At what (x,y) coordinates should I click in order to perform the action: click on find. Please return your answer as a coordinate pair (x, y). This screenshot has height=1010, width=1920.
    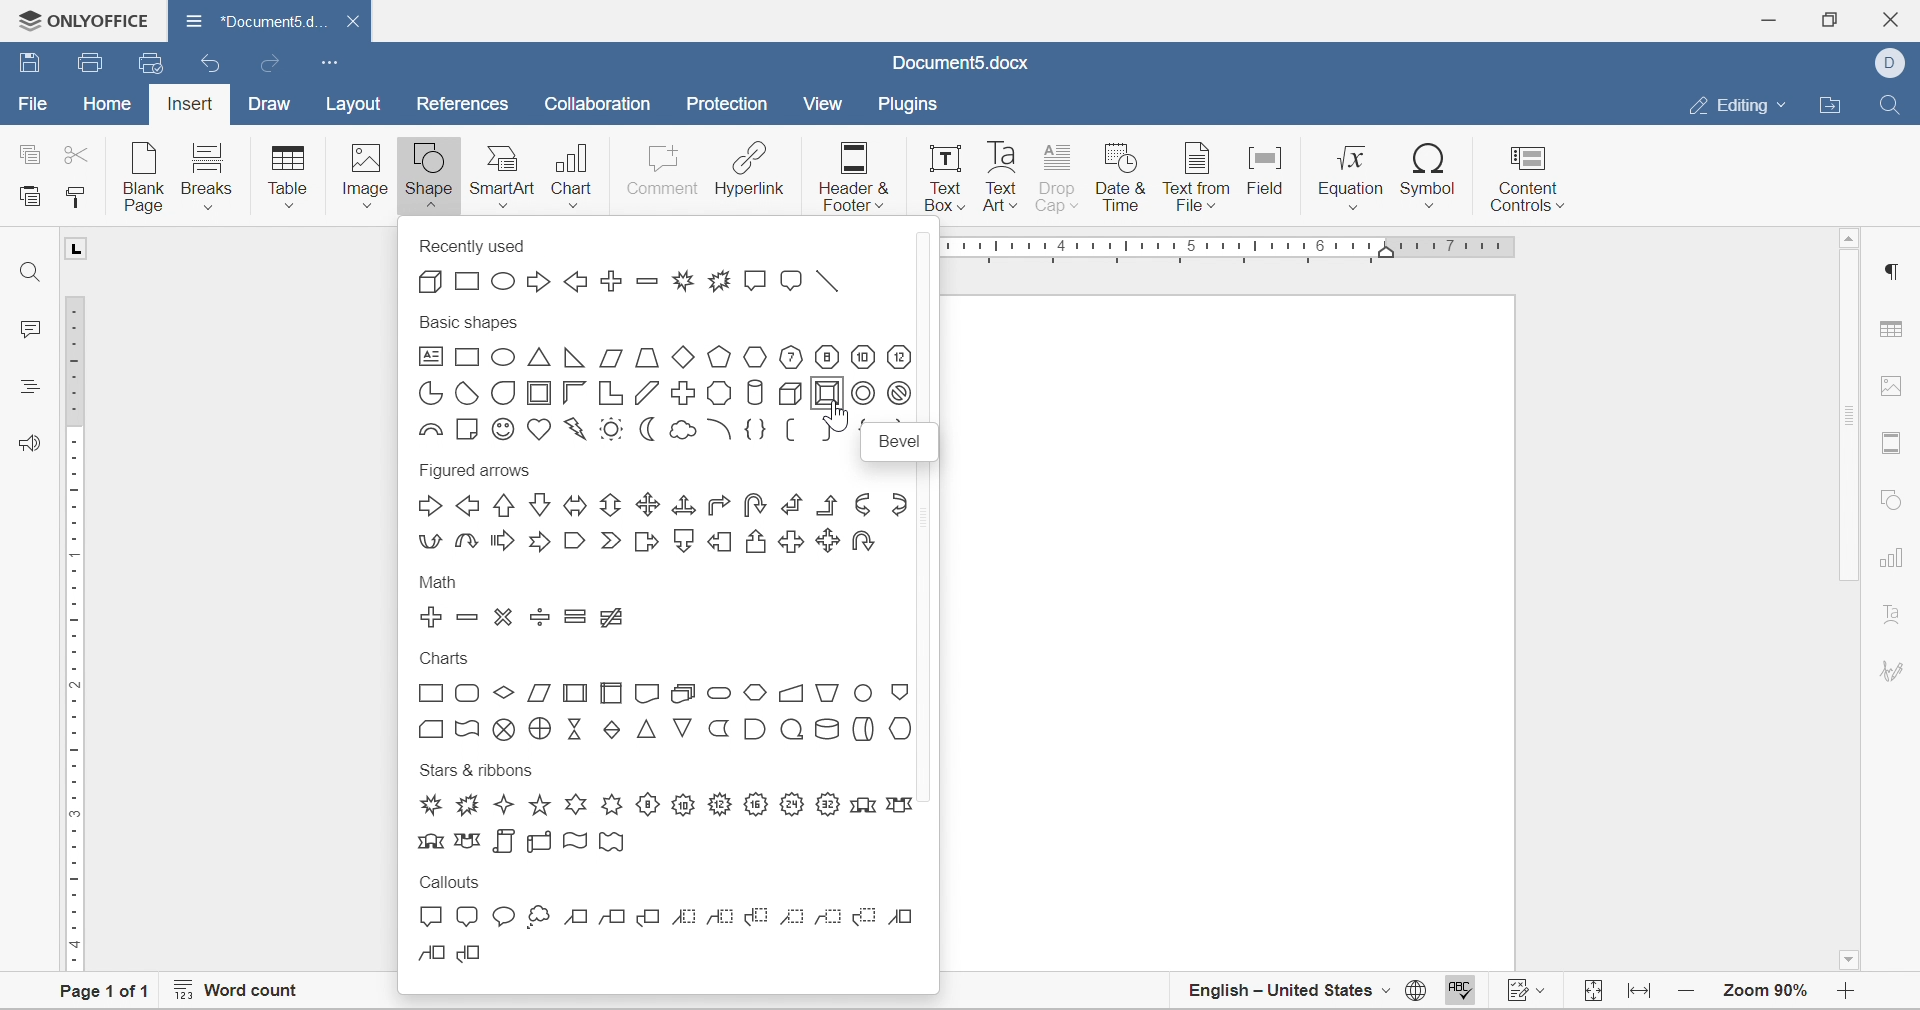
    Looking at the image, I should click on (1890, 103).